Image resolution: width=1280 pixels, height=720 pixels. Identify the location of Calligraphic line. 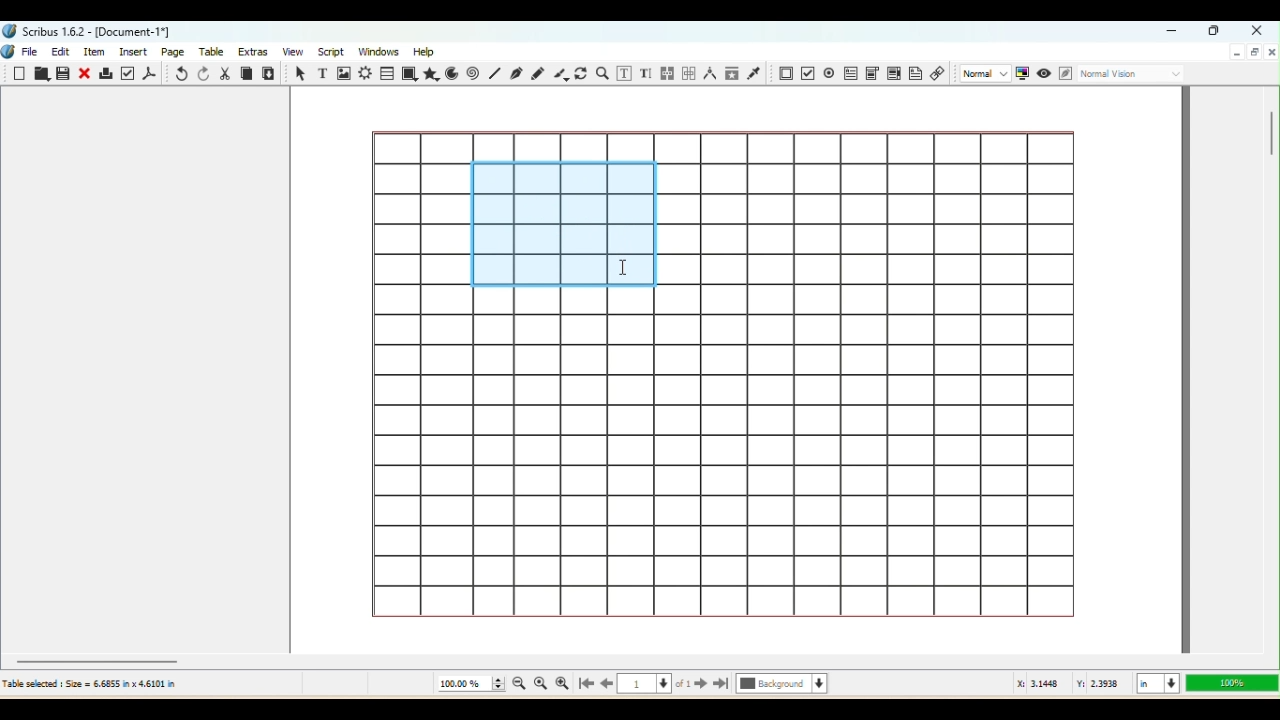
(559, 74).